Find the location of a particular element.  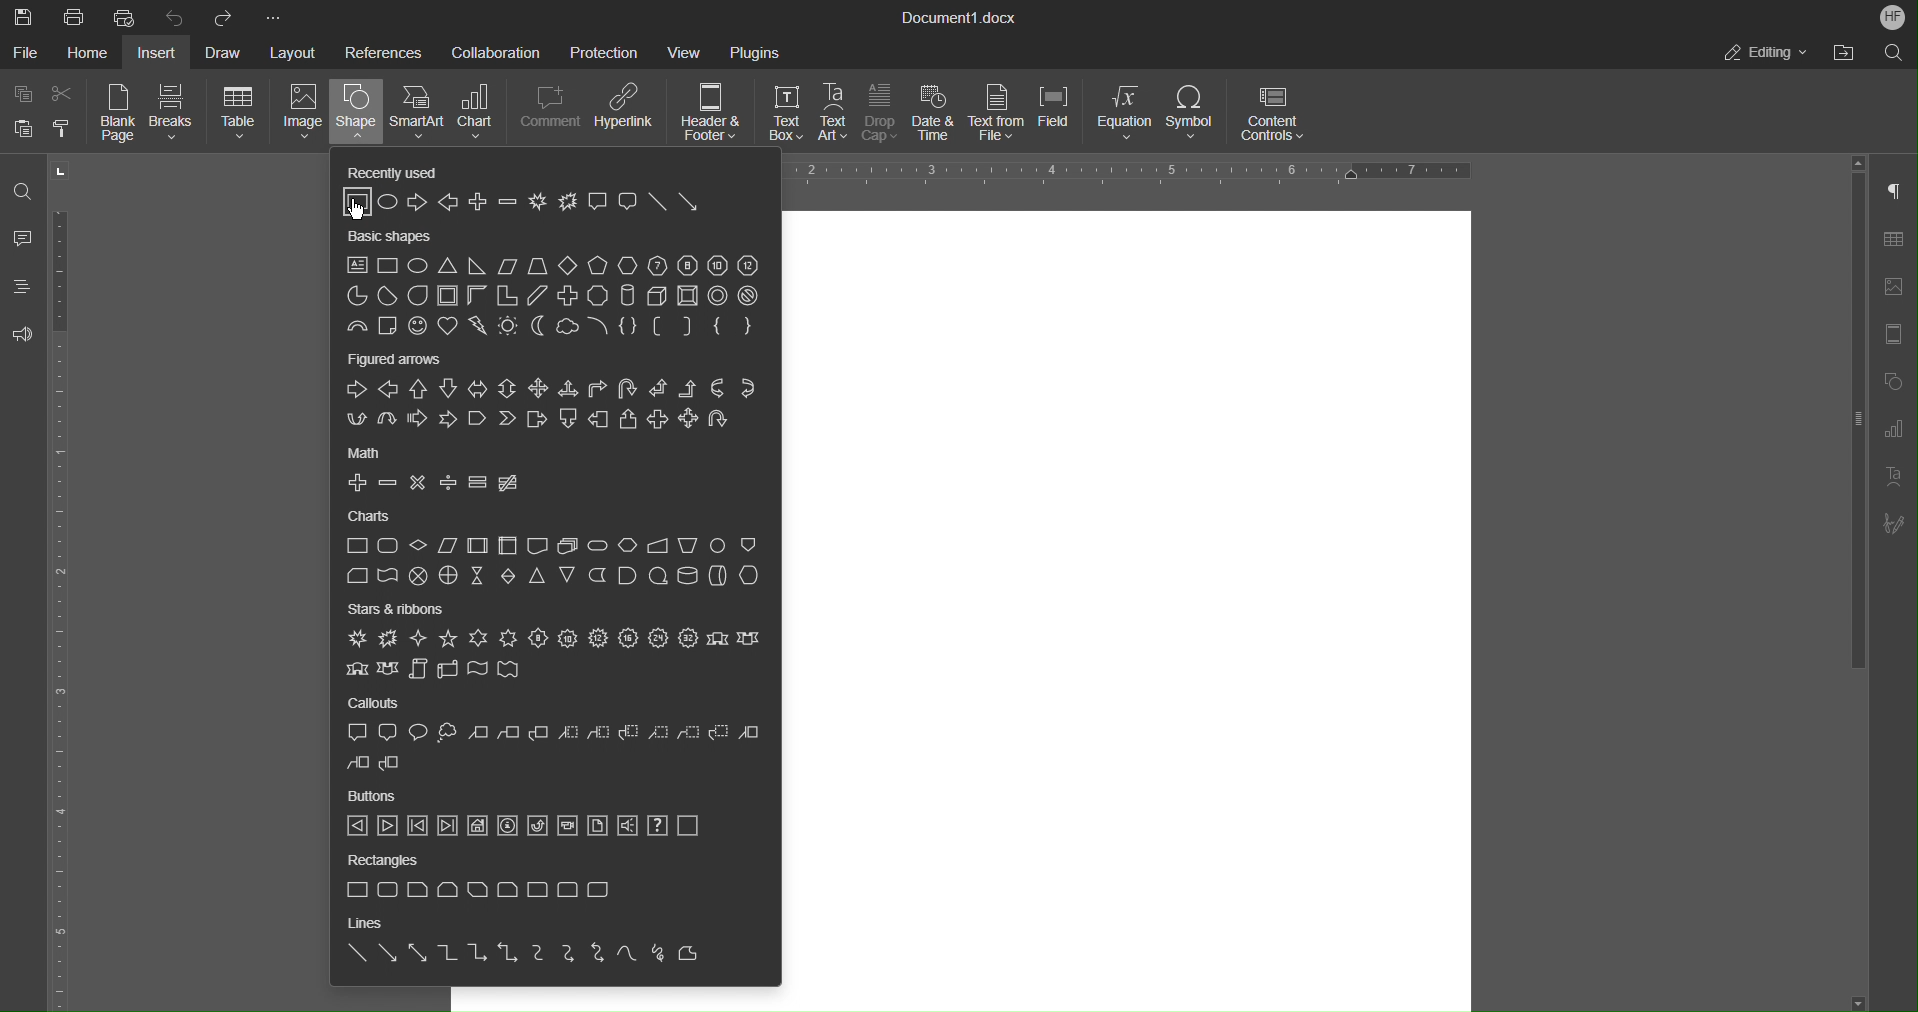

Cut is located at coordinates (69, 94).